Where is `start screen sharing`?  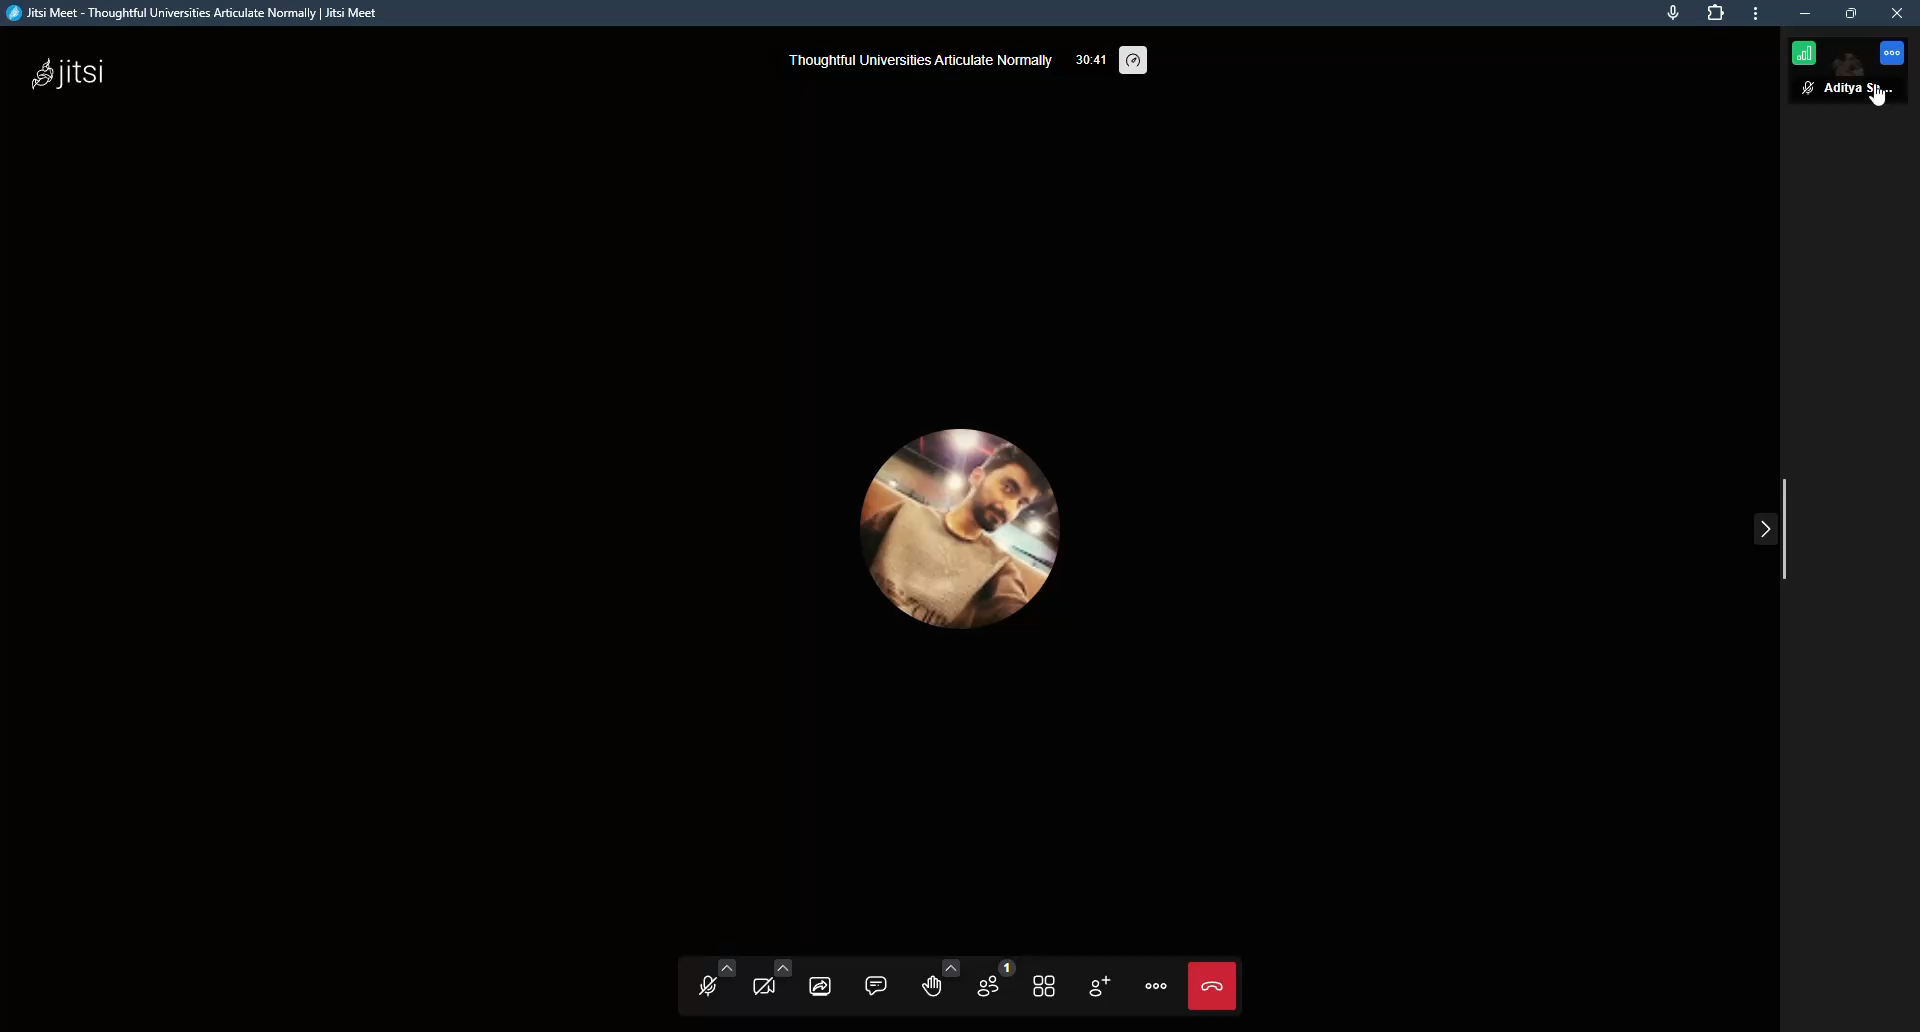 start screen sharing is located at coordinates (823, 982).